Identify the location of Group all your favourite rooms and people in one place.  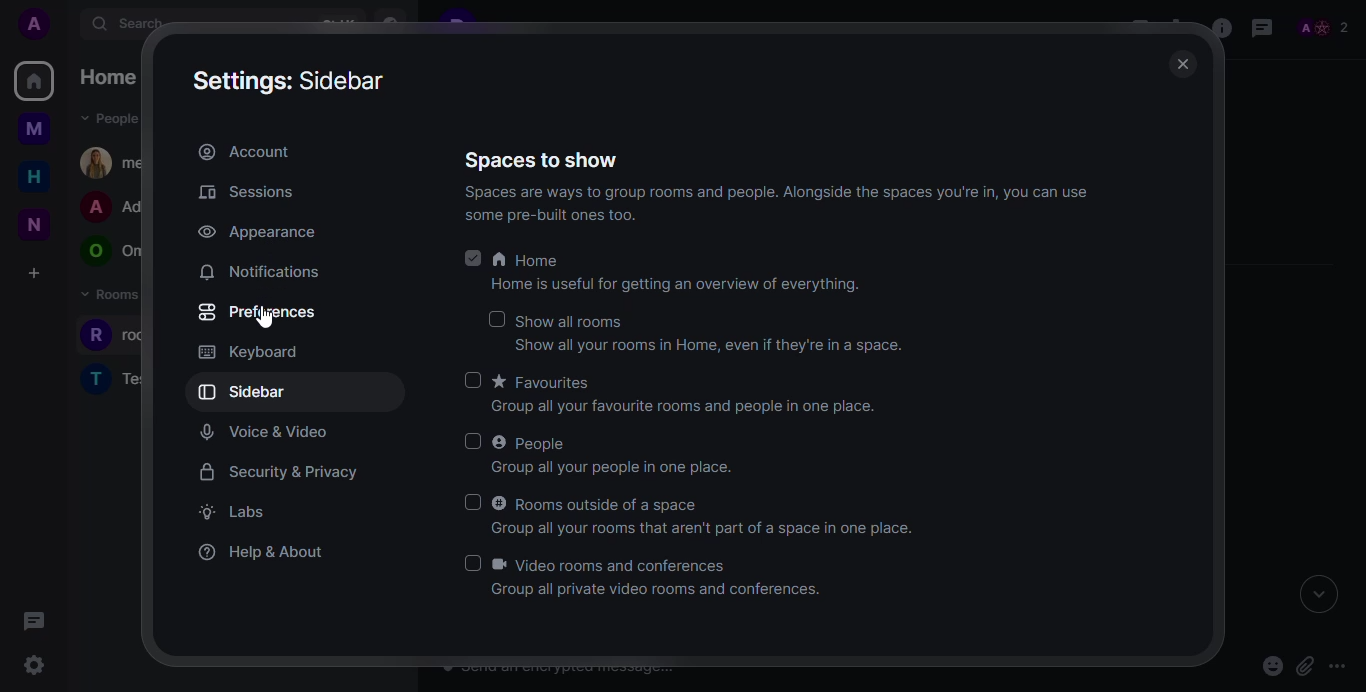
(684, 407).